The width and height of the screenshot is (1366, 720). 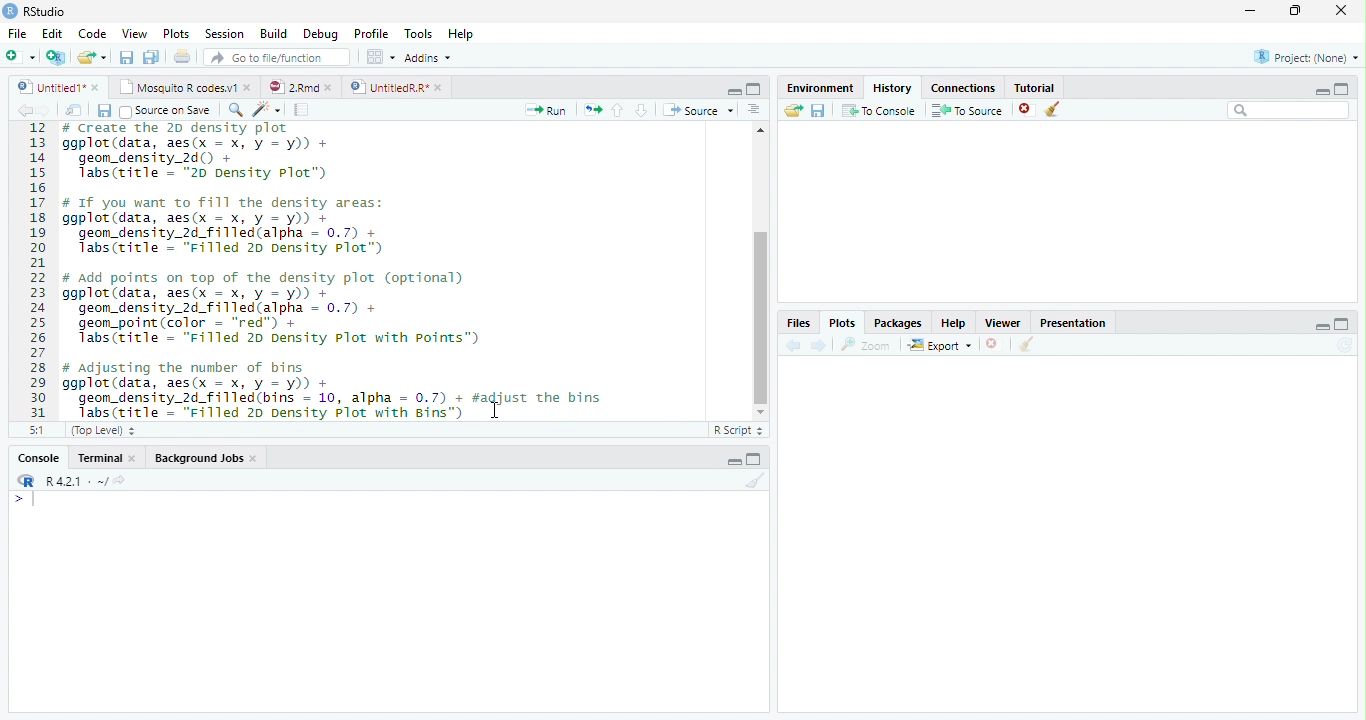 I want to click on Session, so click(x=225, y=34).